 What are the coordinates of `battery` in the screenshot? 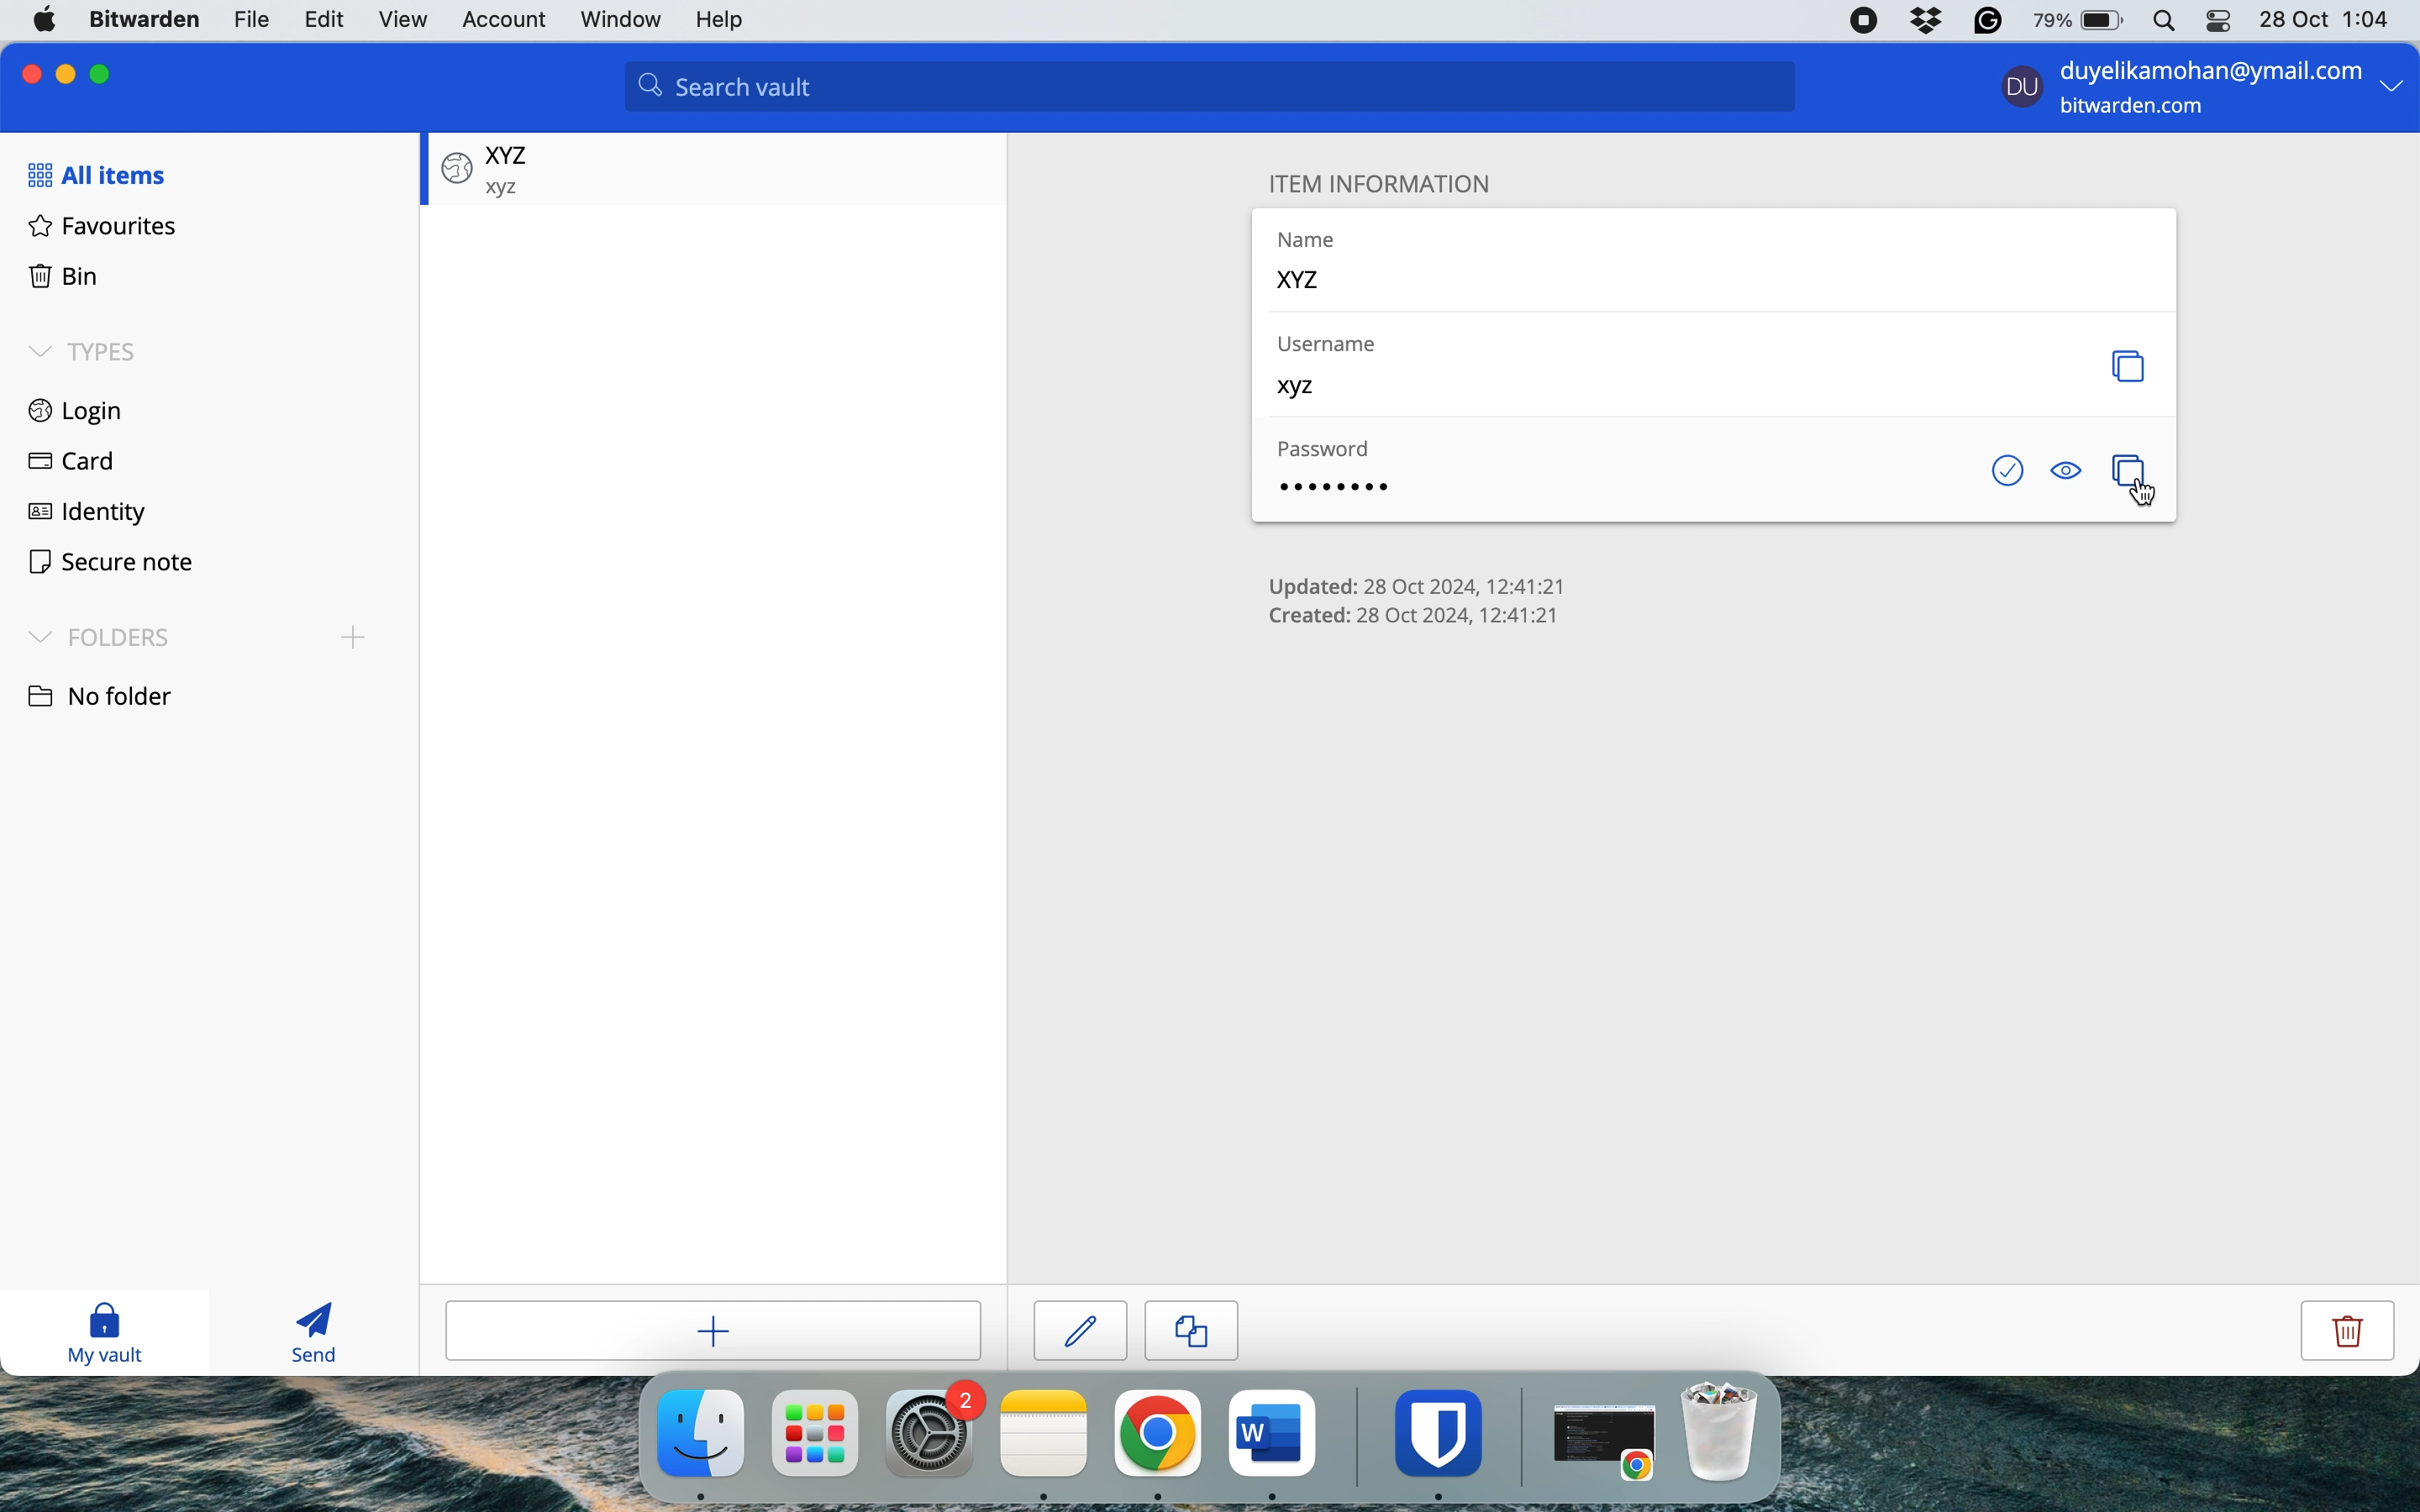 It's located at (2072, 21).